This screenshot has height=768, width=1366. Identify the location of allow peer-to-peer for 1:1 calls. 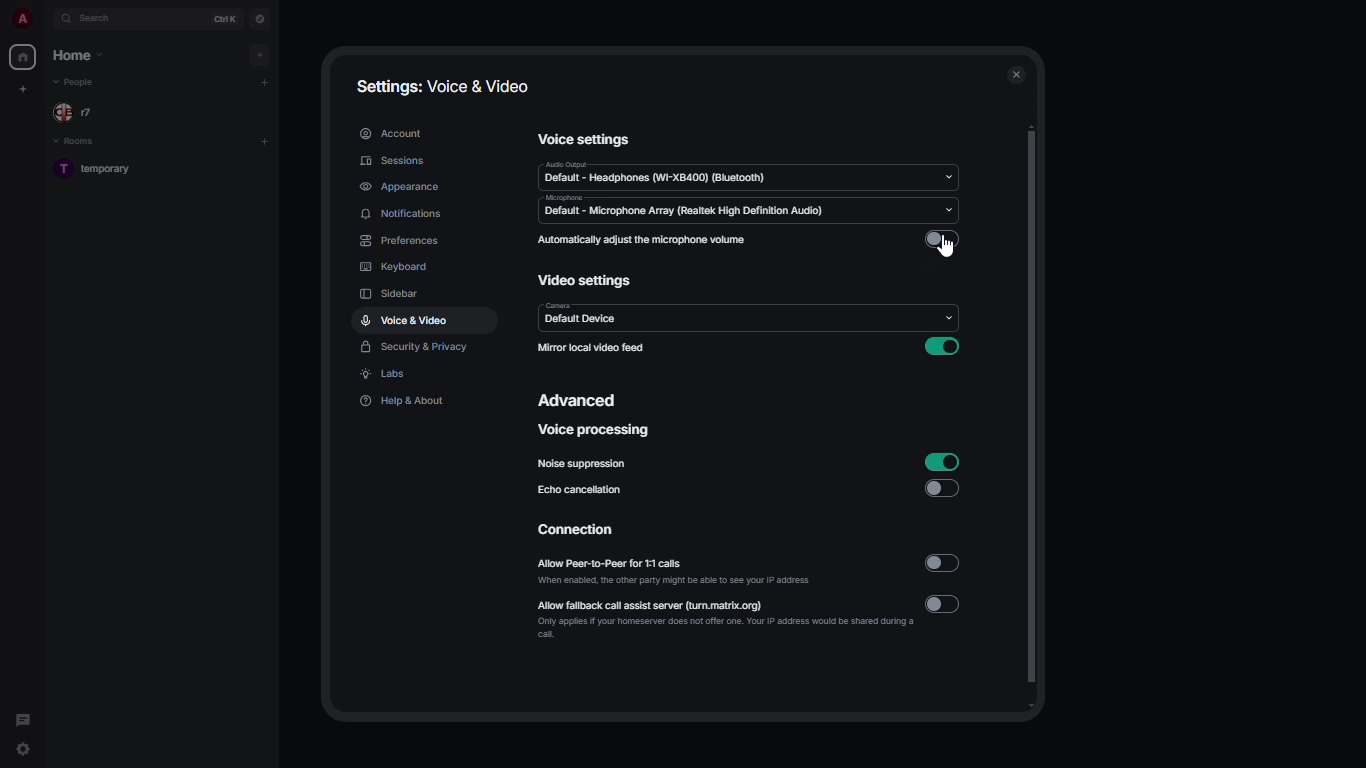
(677, 572).